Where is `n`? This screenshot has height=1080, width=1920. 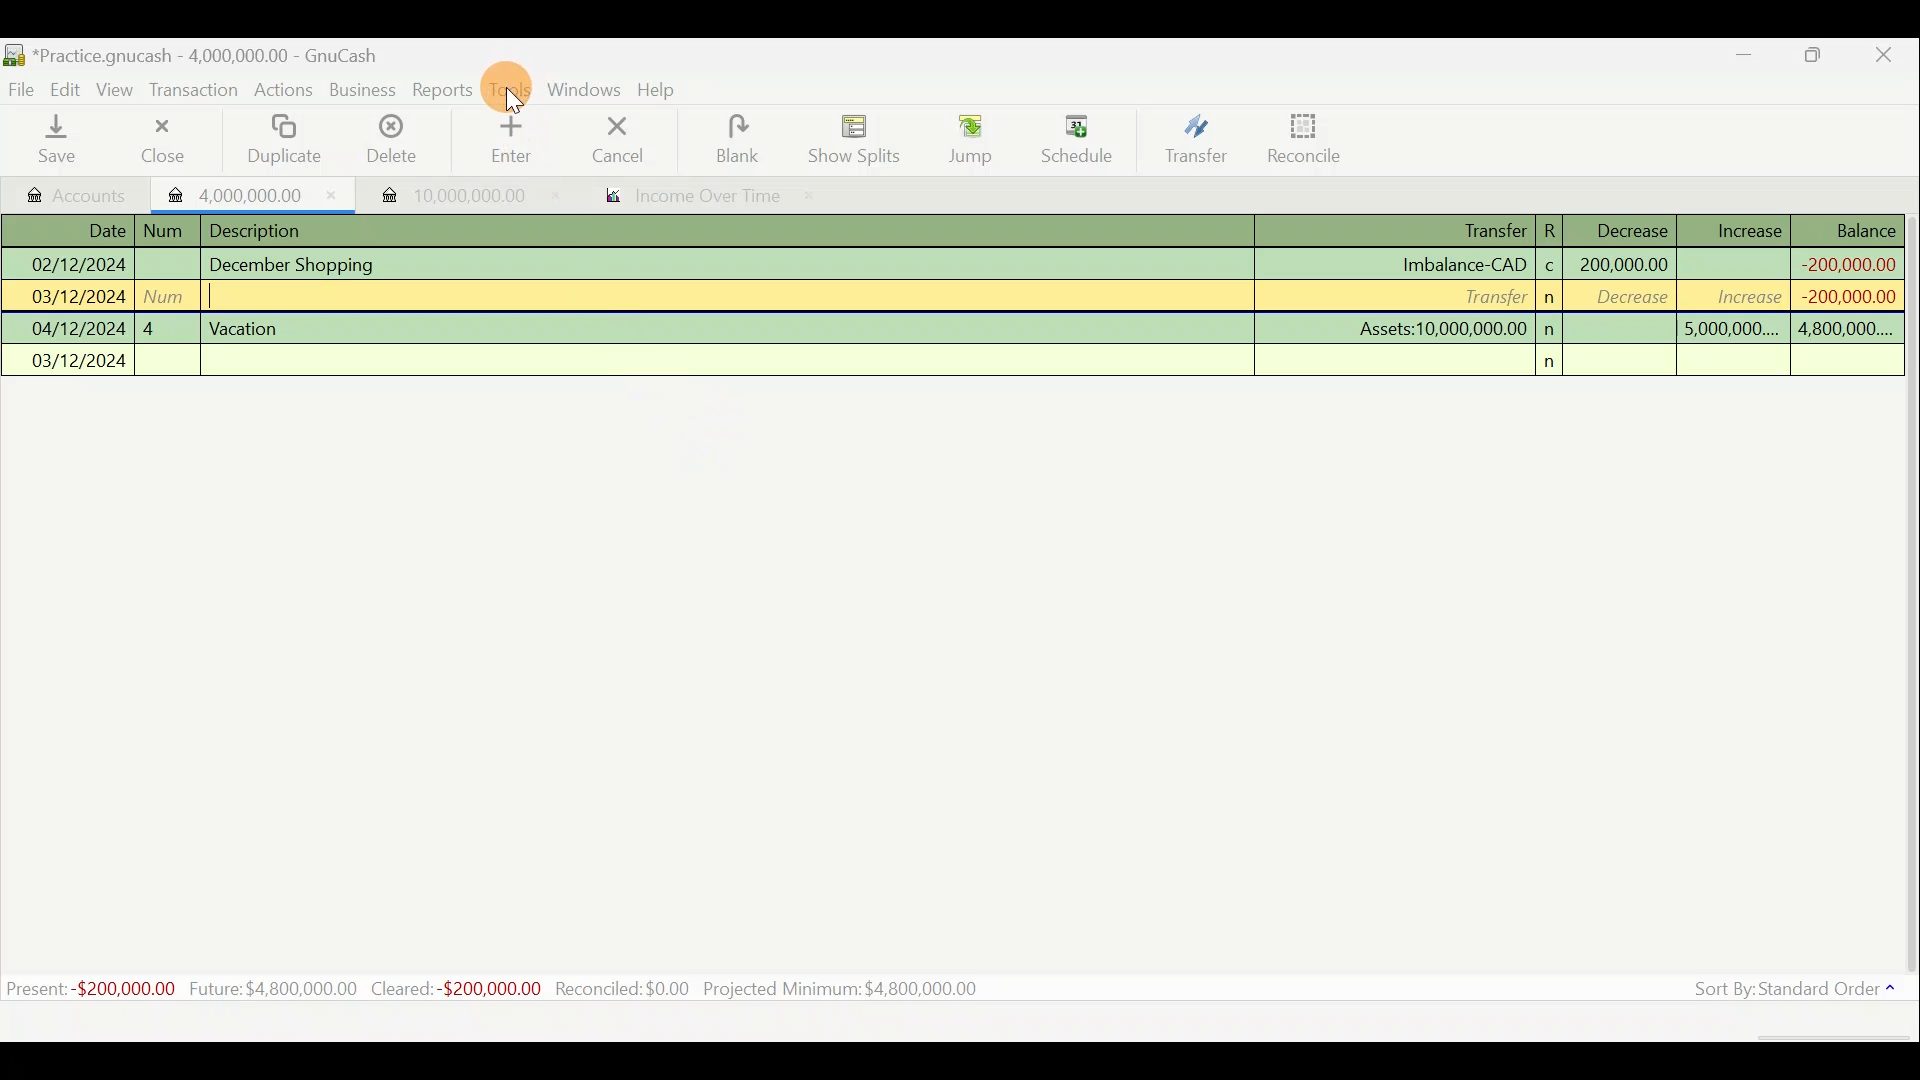
n is located at coordinates (1556, 362).